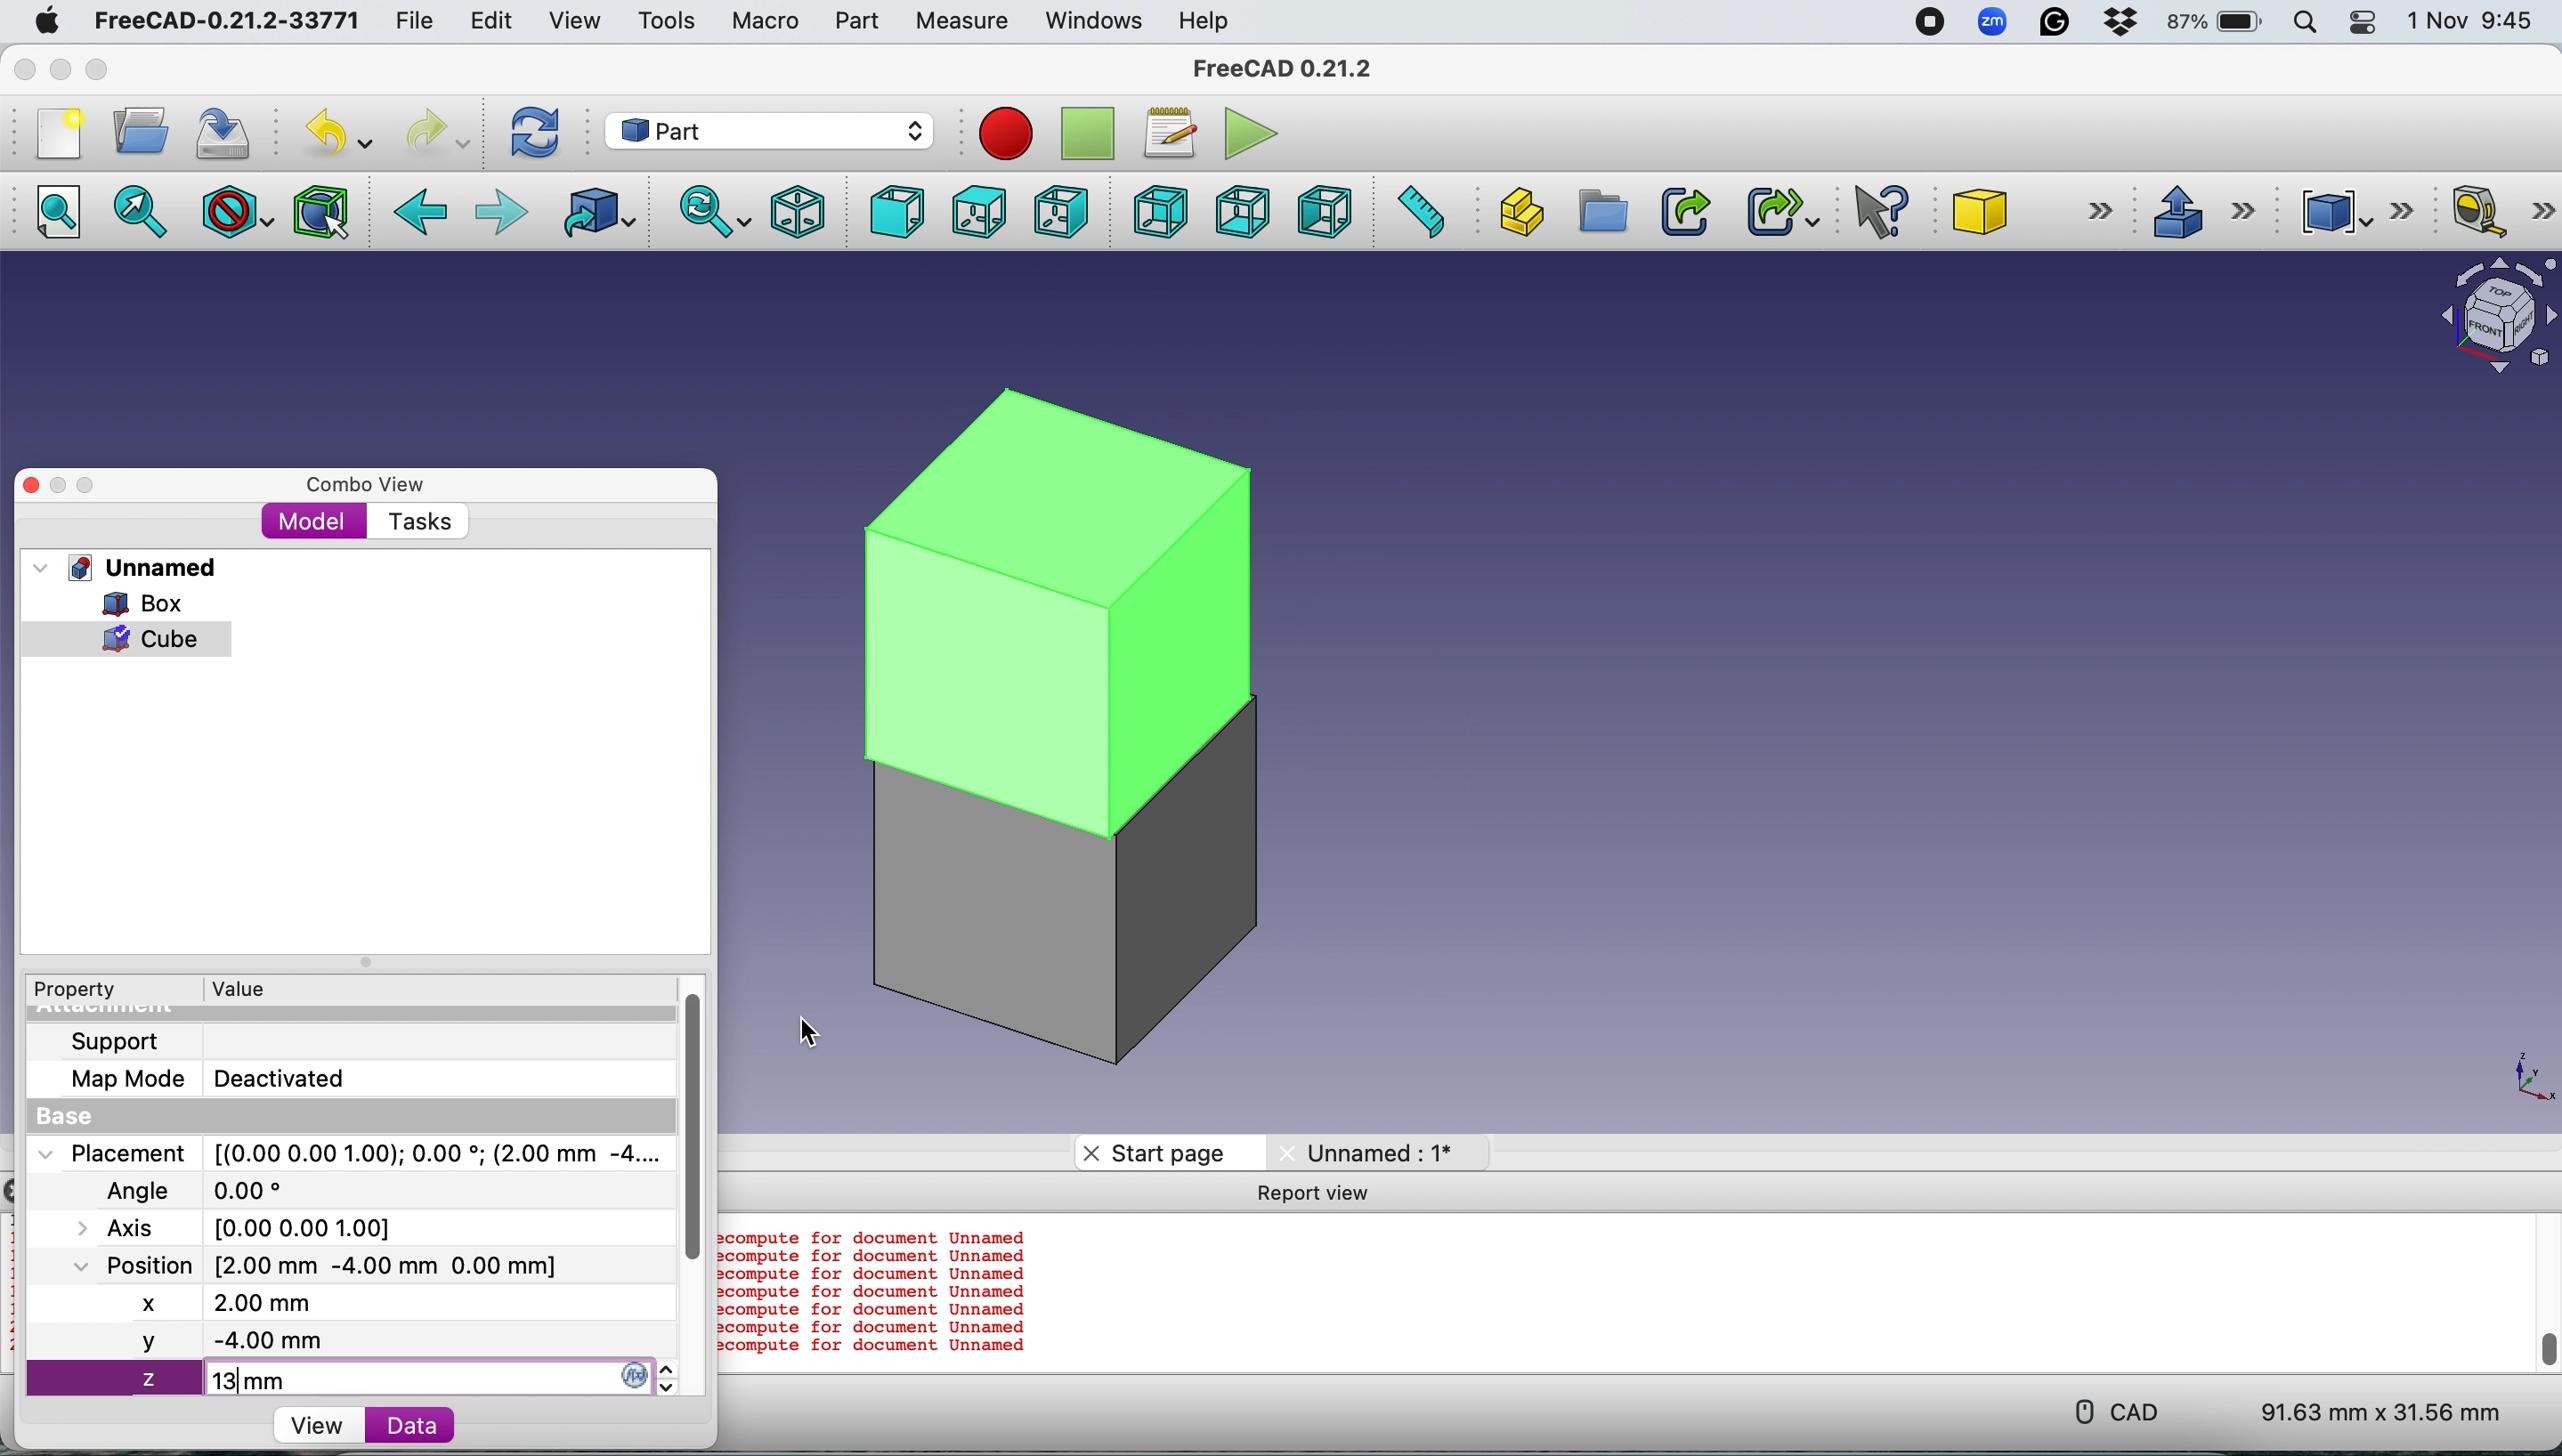 The height and width of the screenshot is (1456, 2562). Describe the element at coordinates (603, 213) in the screenshot. I see `Go to linked object` at that location.